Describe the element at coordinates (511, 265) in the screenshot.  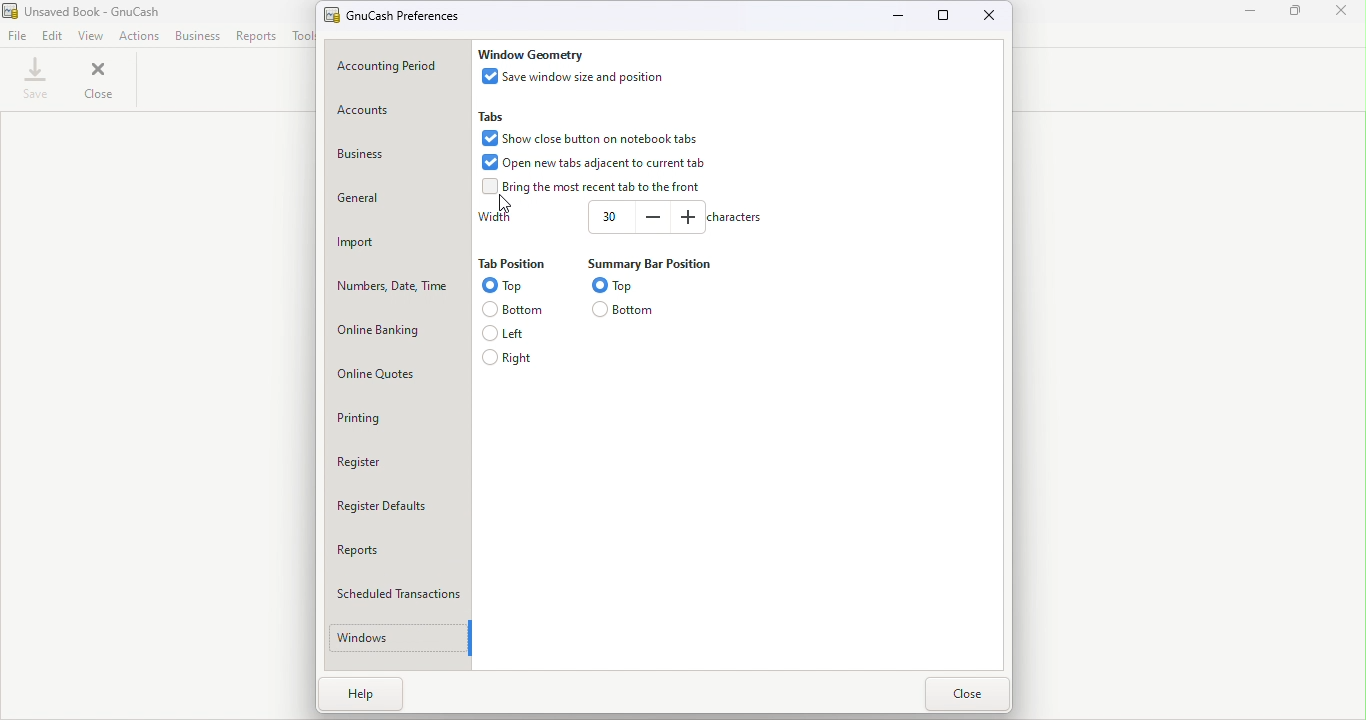
I see `Tab position` at that location.